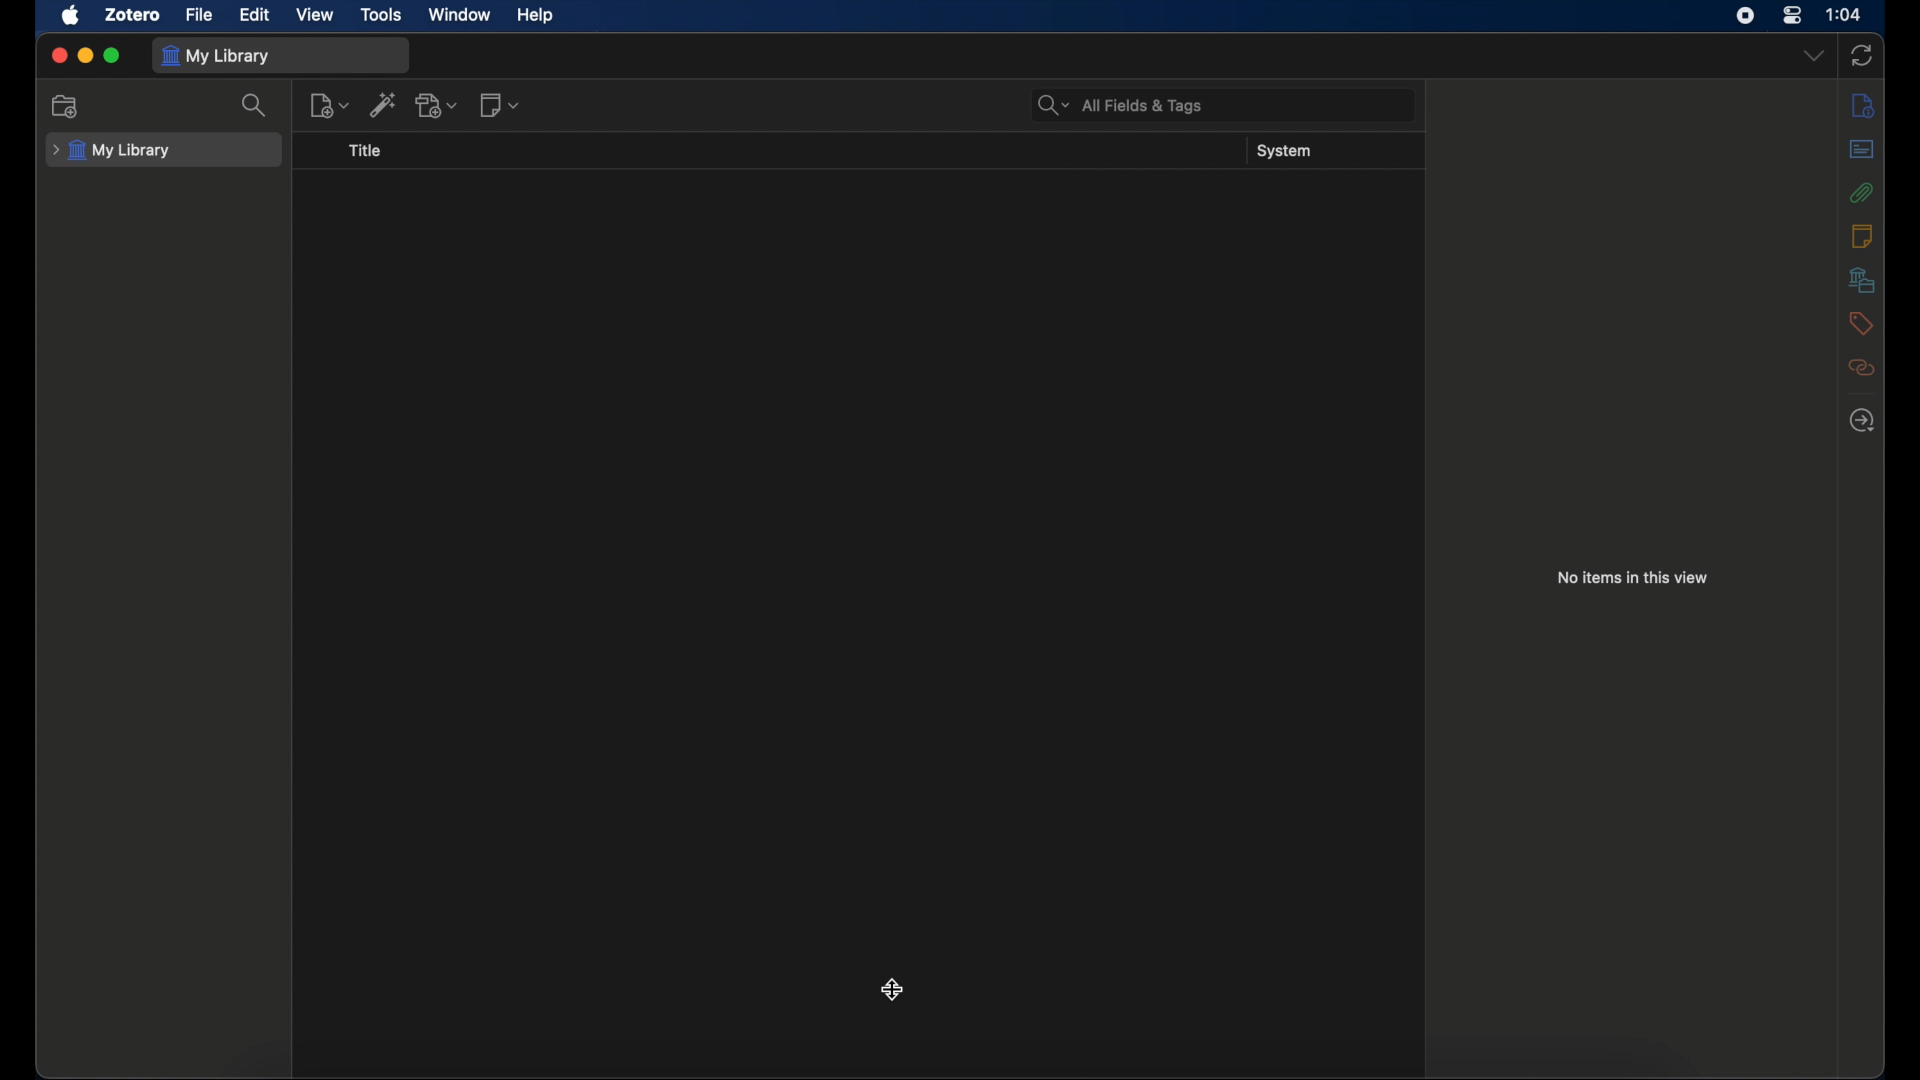  Describe the element at coordinates (200, 15) in the screenshot. I see `file` at that location.